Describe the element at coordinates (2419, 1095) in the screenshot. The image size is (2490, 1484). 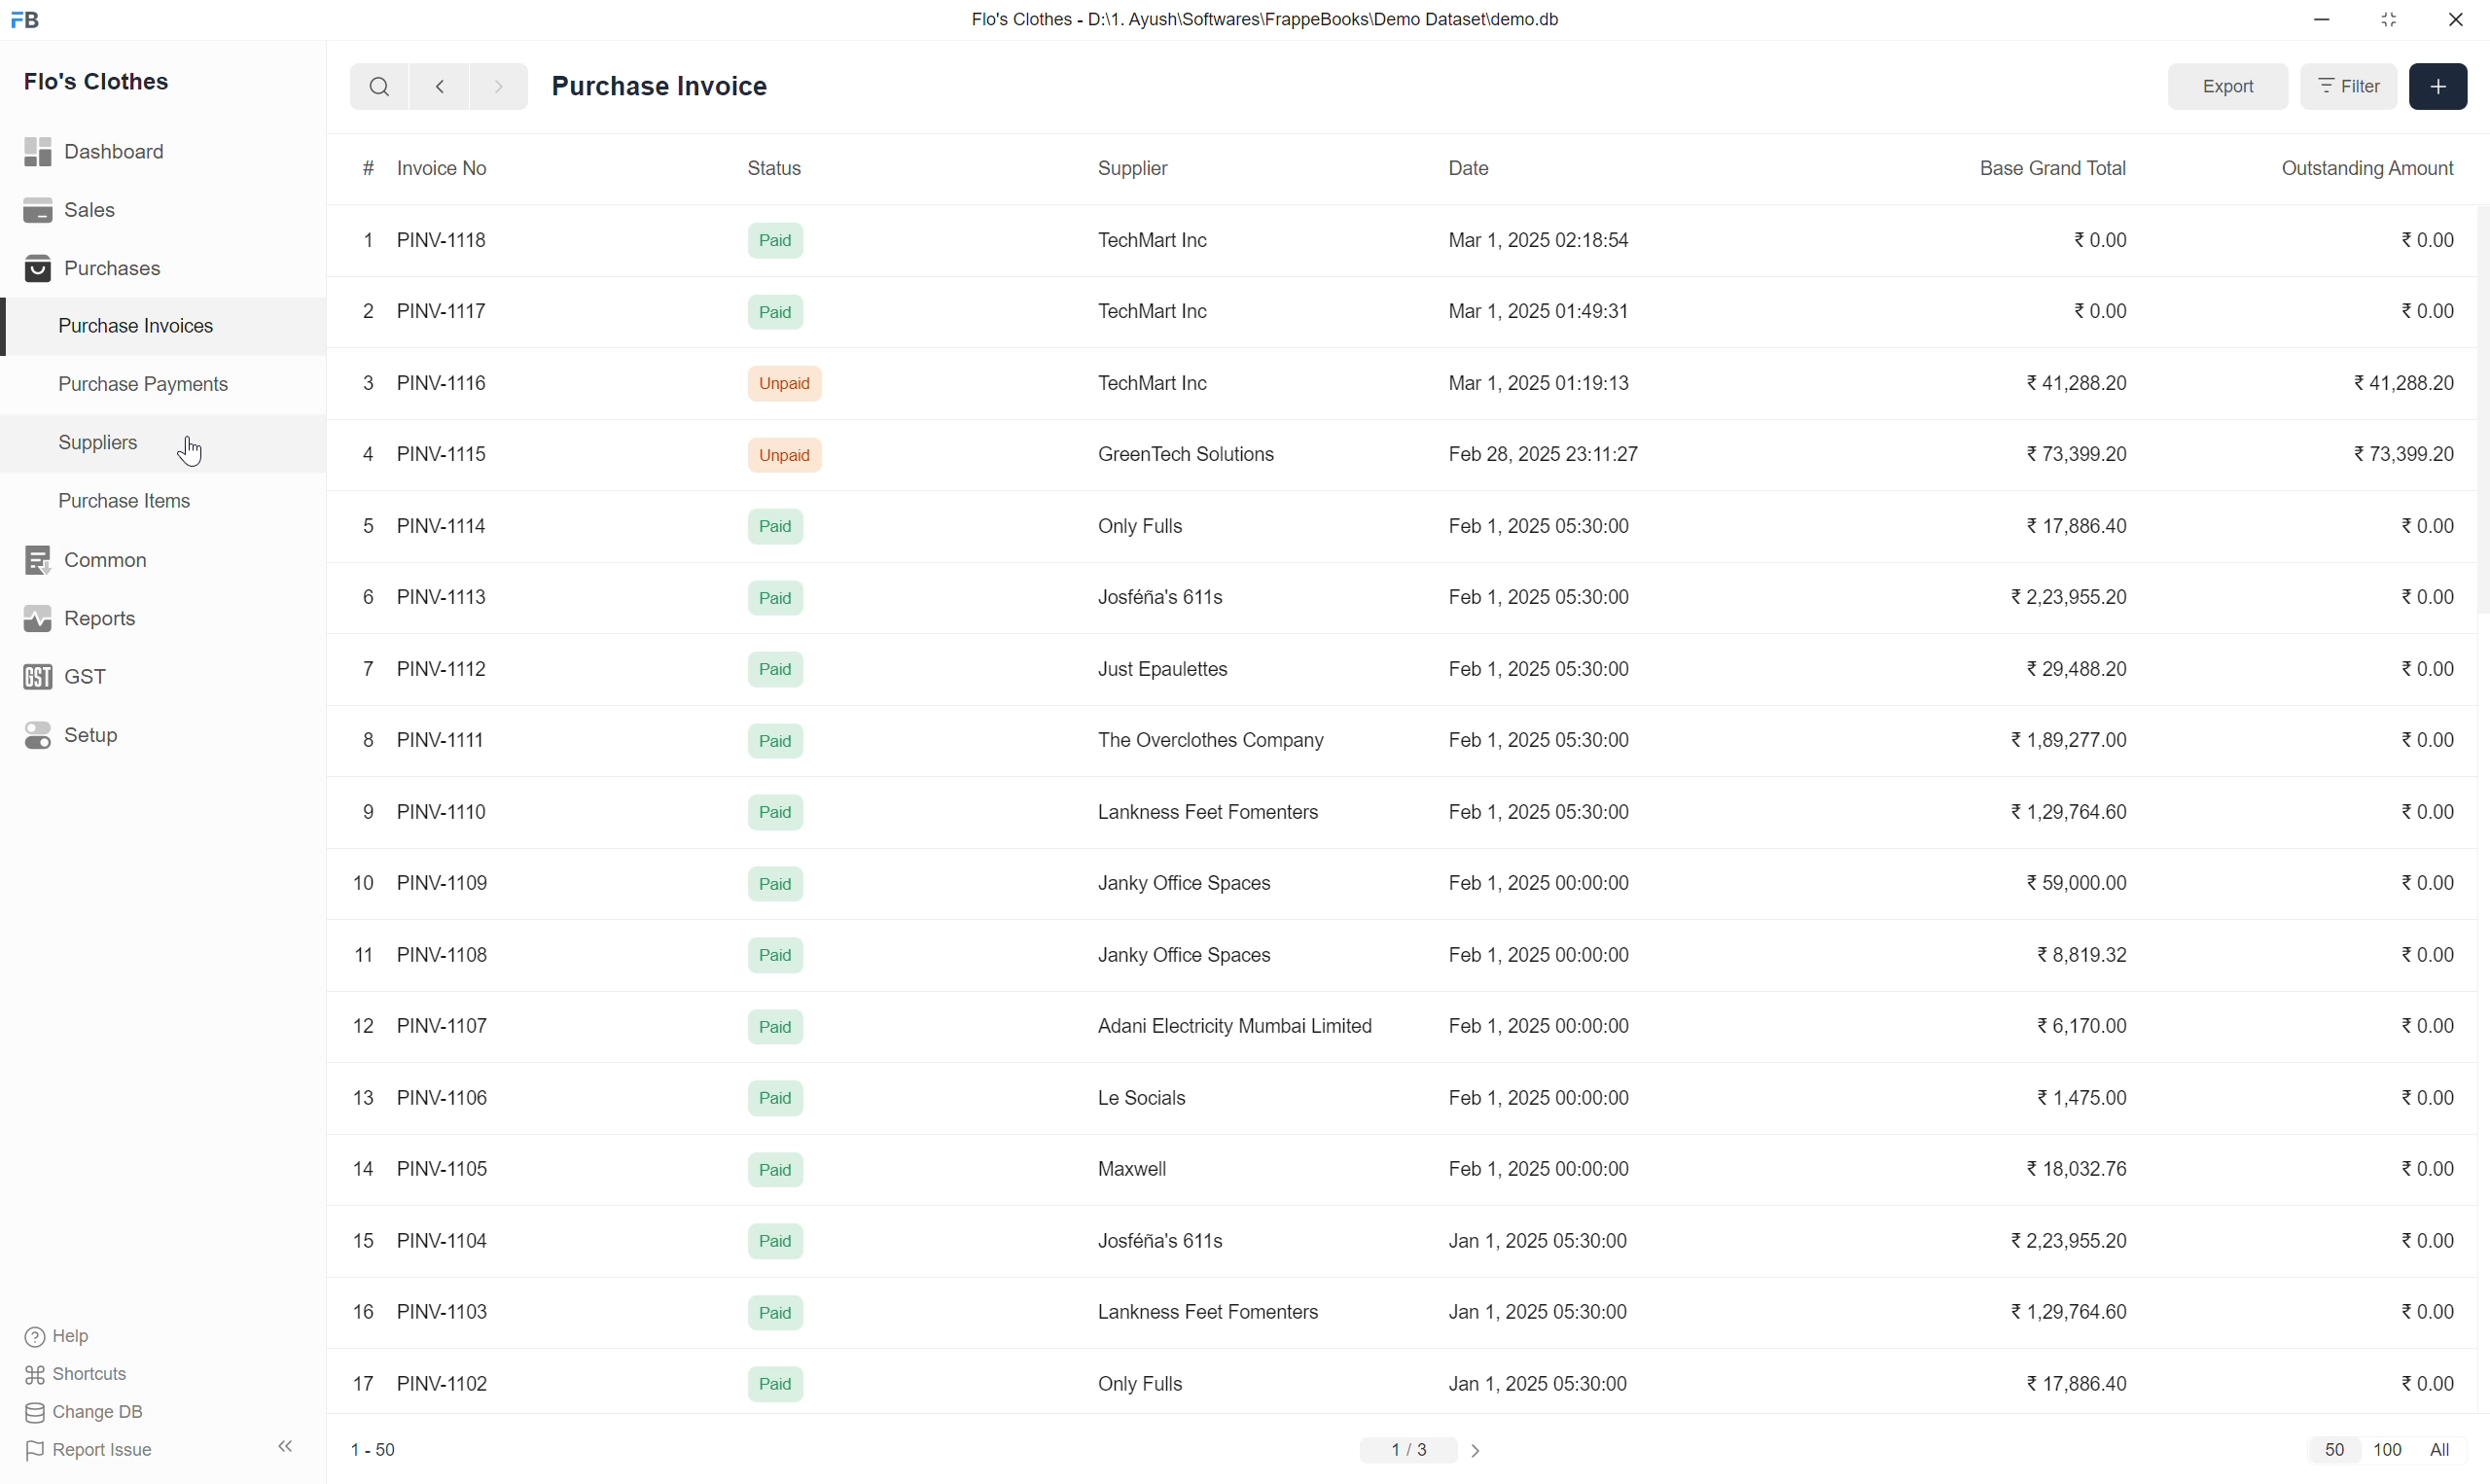
I see `% 0.00` at that location.